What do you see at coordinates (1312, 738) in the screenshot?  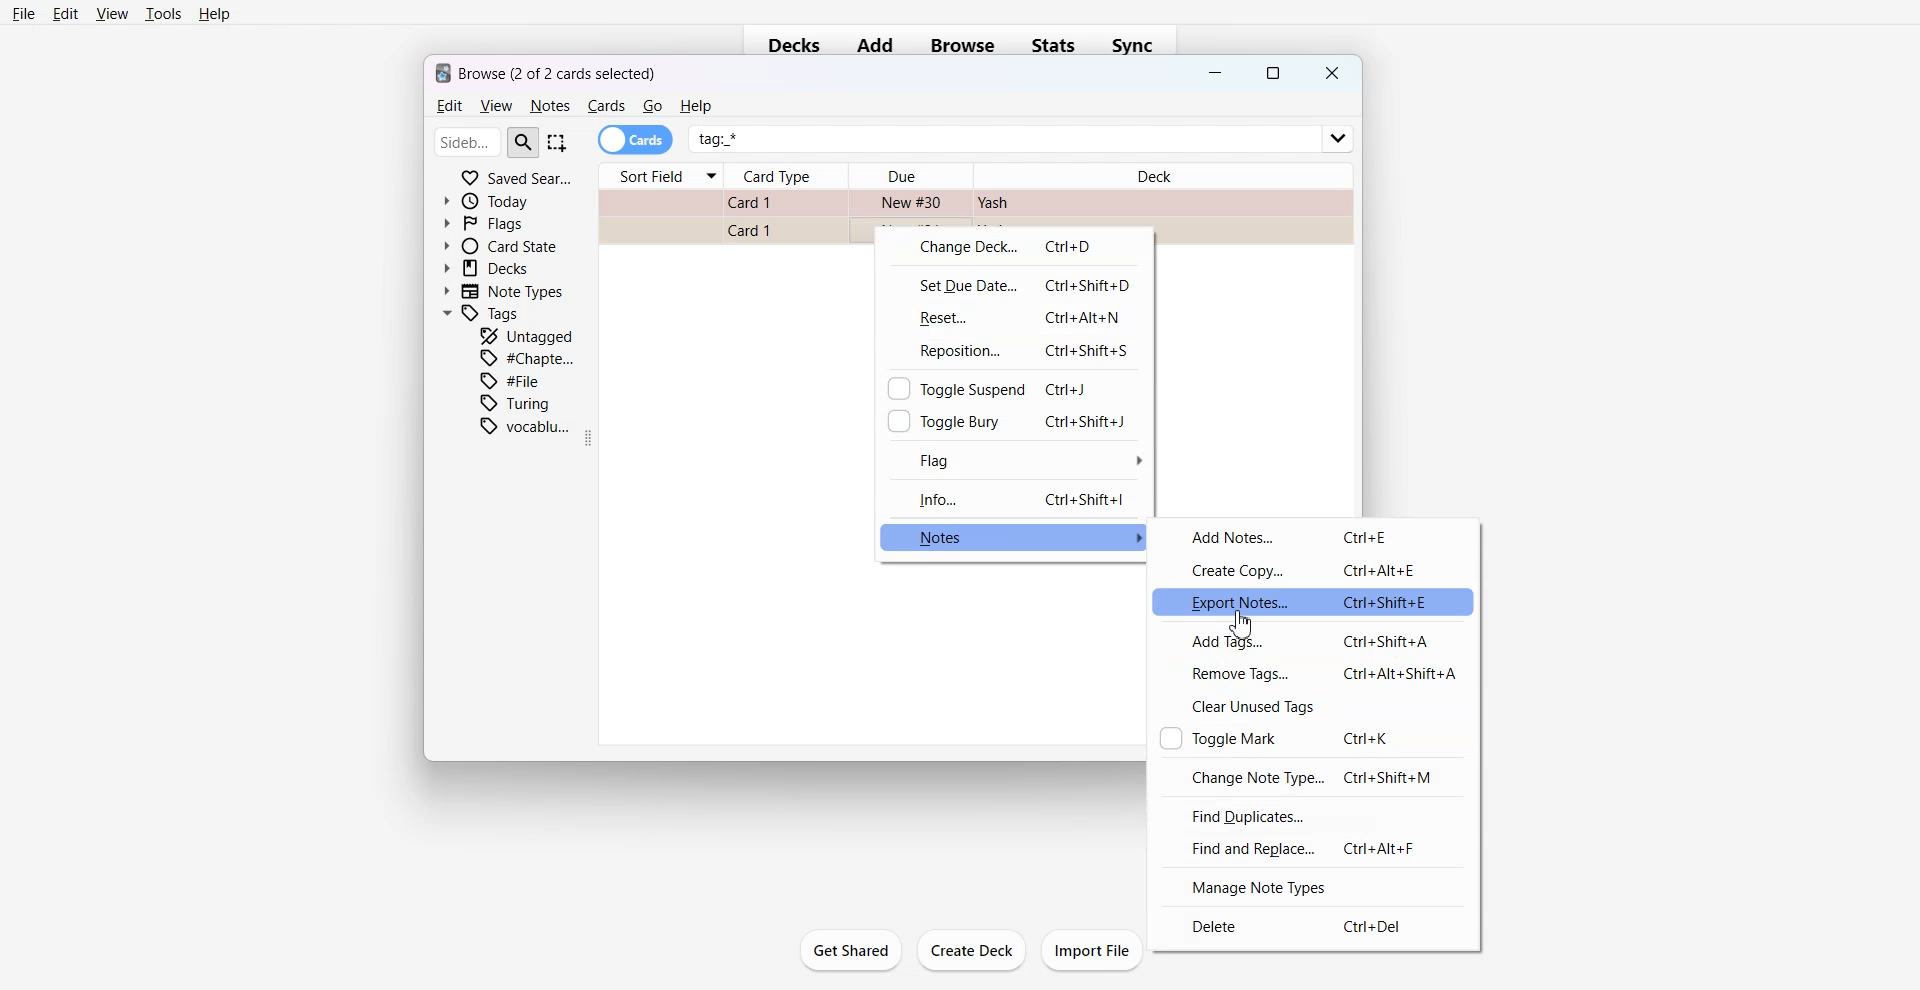 I see `Toggle Mark` at bounding box center [1312, 738].